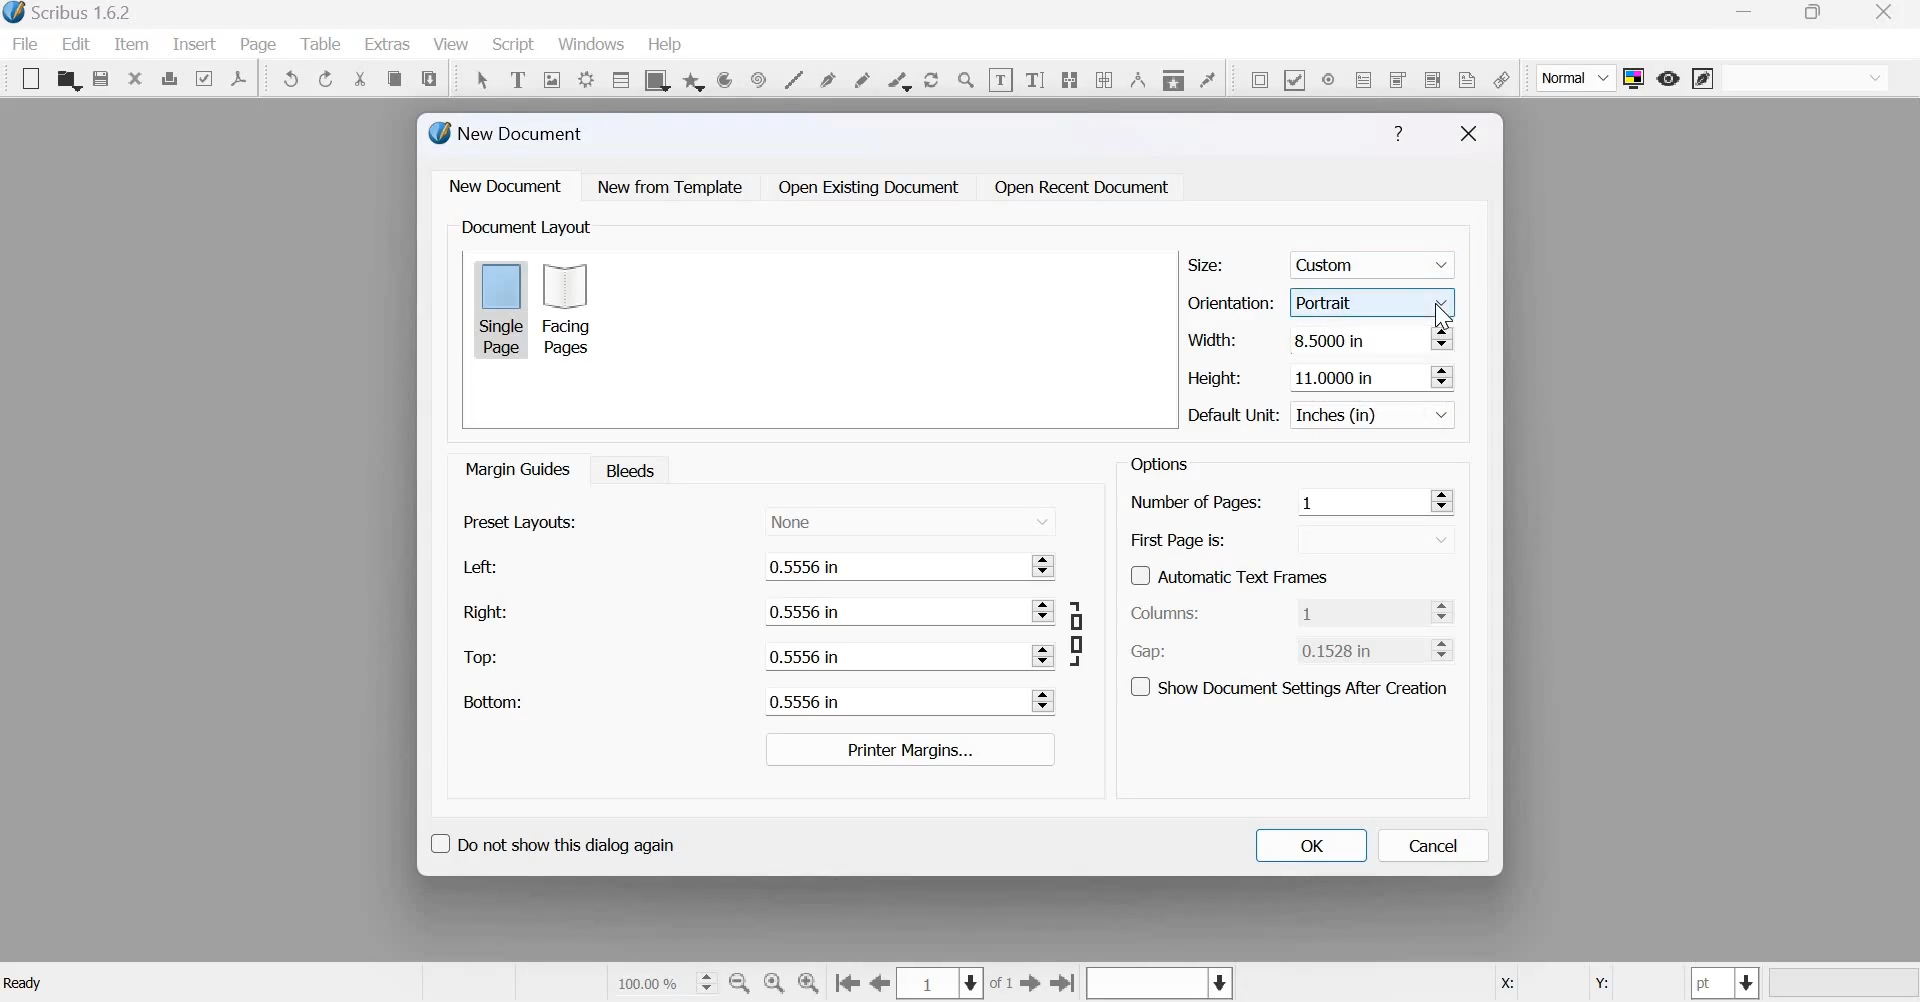 The image size is (1920, 1002). I want to click on Do not show this dialog again, so click(551, 841).